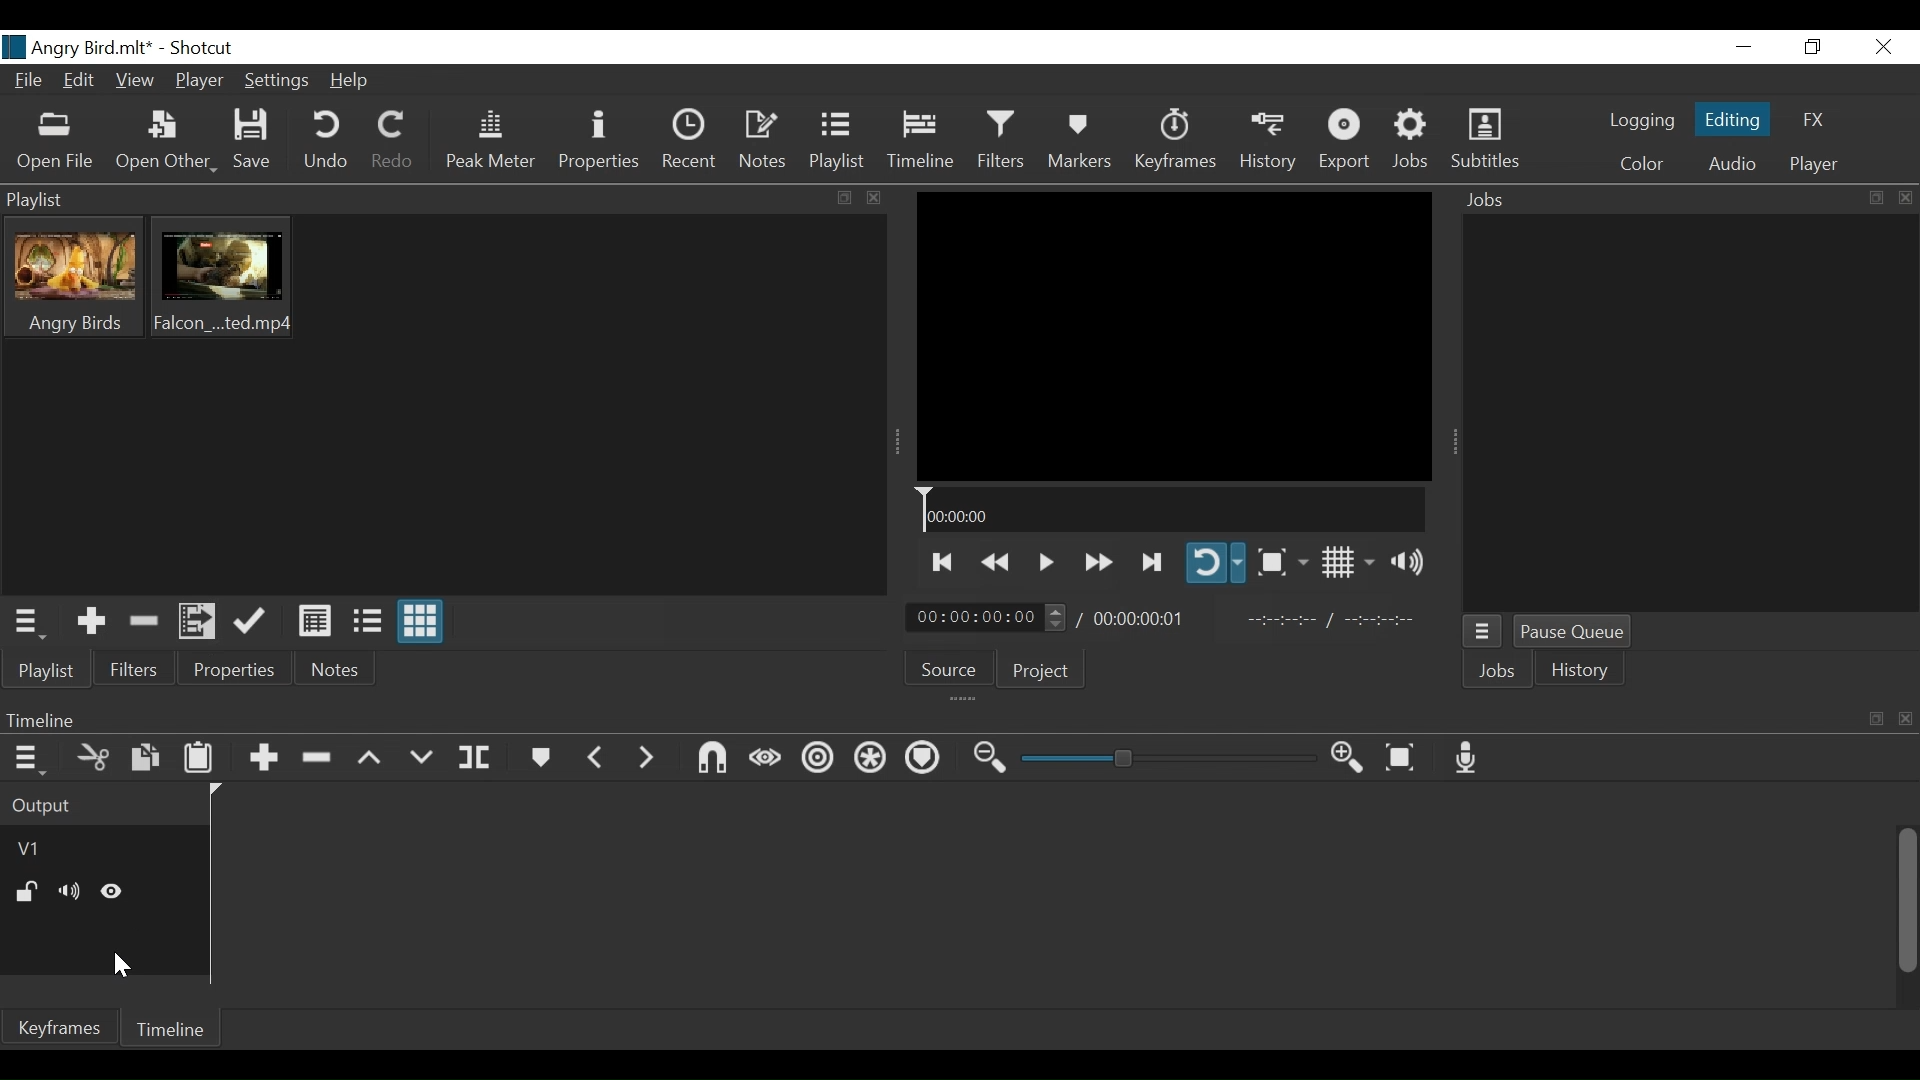 This screenshot has width=1920, height=1080. Describe the element at coordinates (1144, 619) in the screenshot. I see `Total duration` at that location.